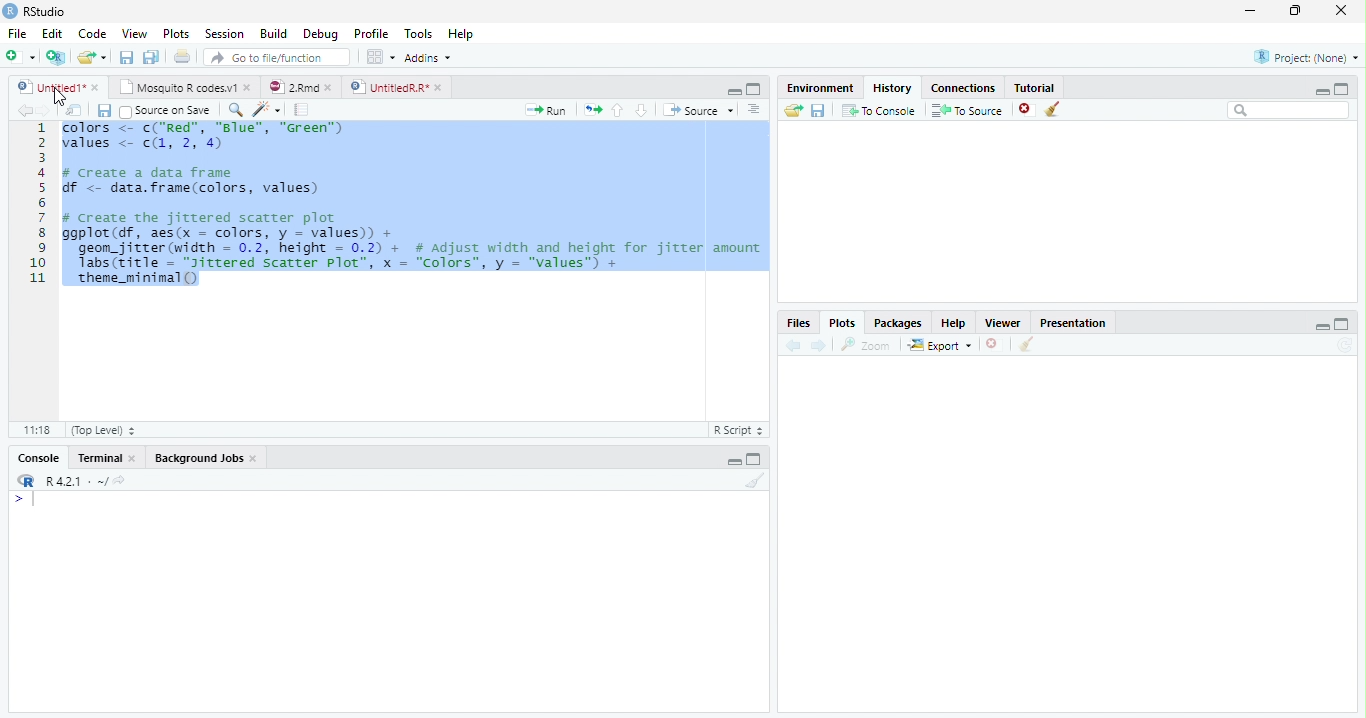 This screenshot has height=718, width=1366. I want to click on Viewer, so click(1004, 323).